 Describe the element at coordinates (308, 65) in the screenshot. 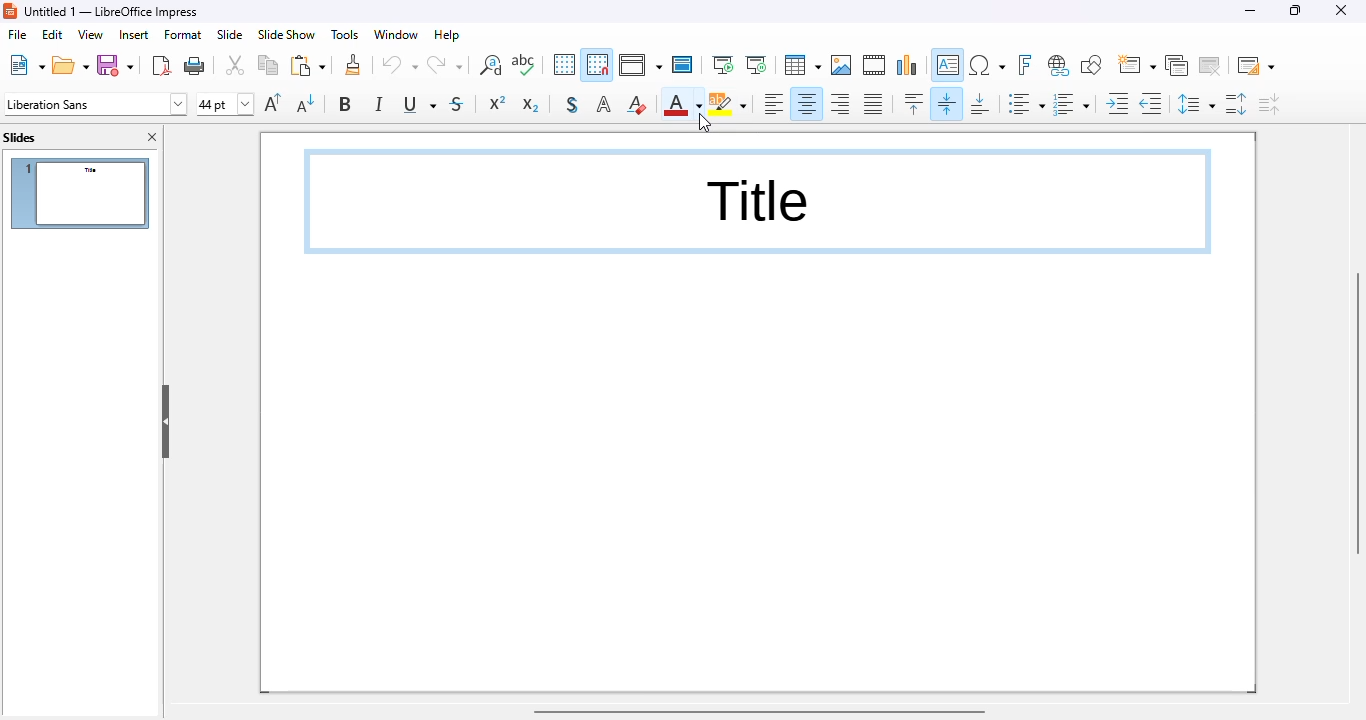

I see `paste` at that location.